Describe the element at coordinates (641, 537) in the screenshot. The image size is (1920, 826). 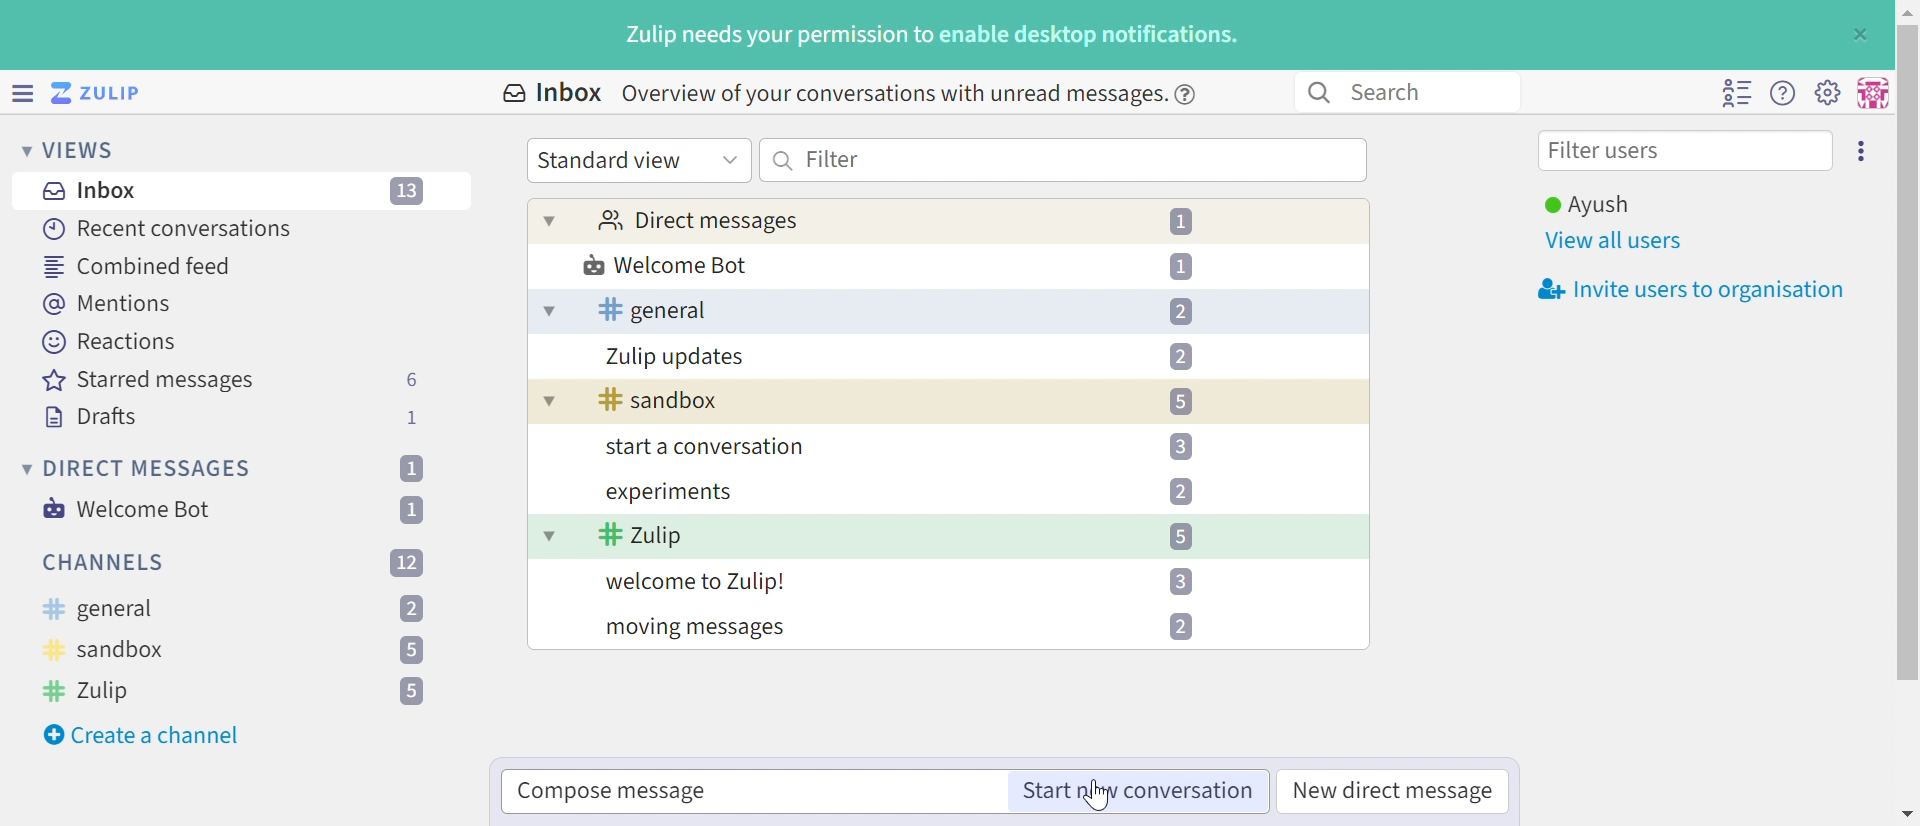
I see `Zulip` at that location.